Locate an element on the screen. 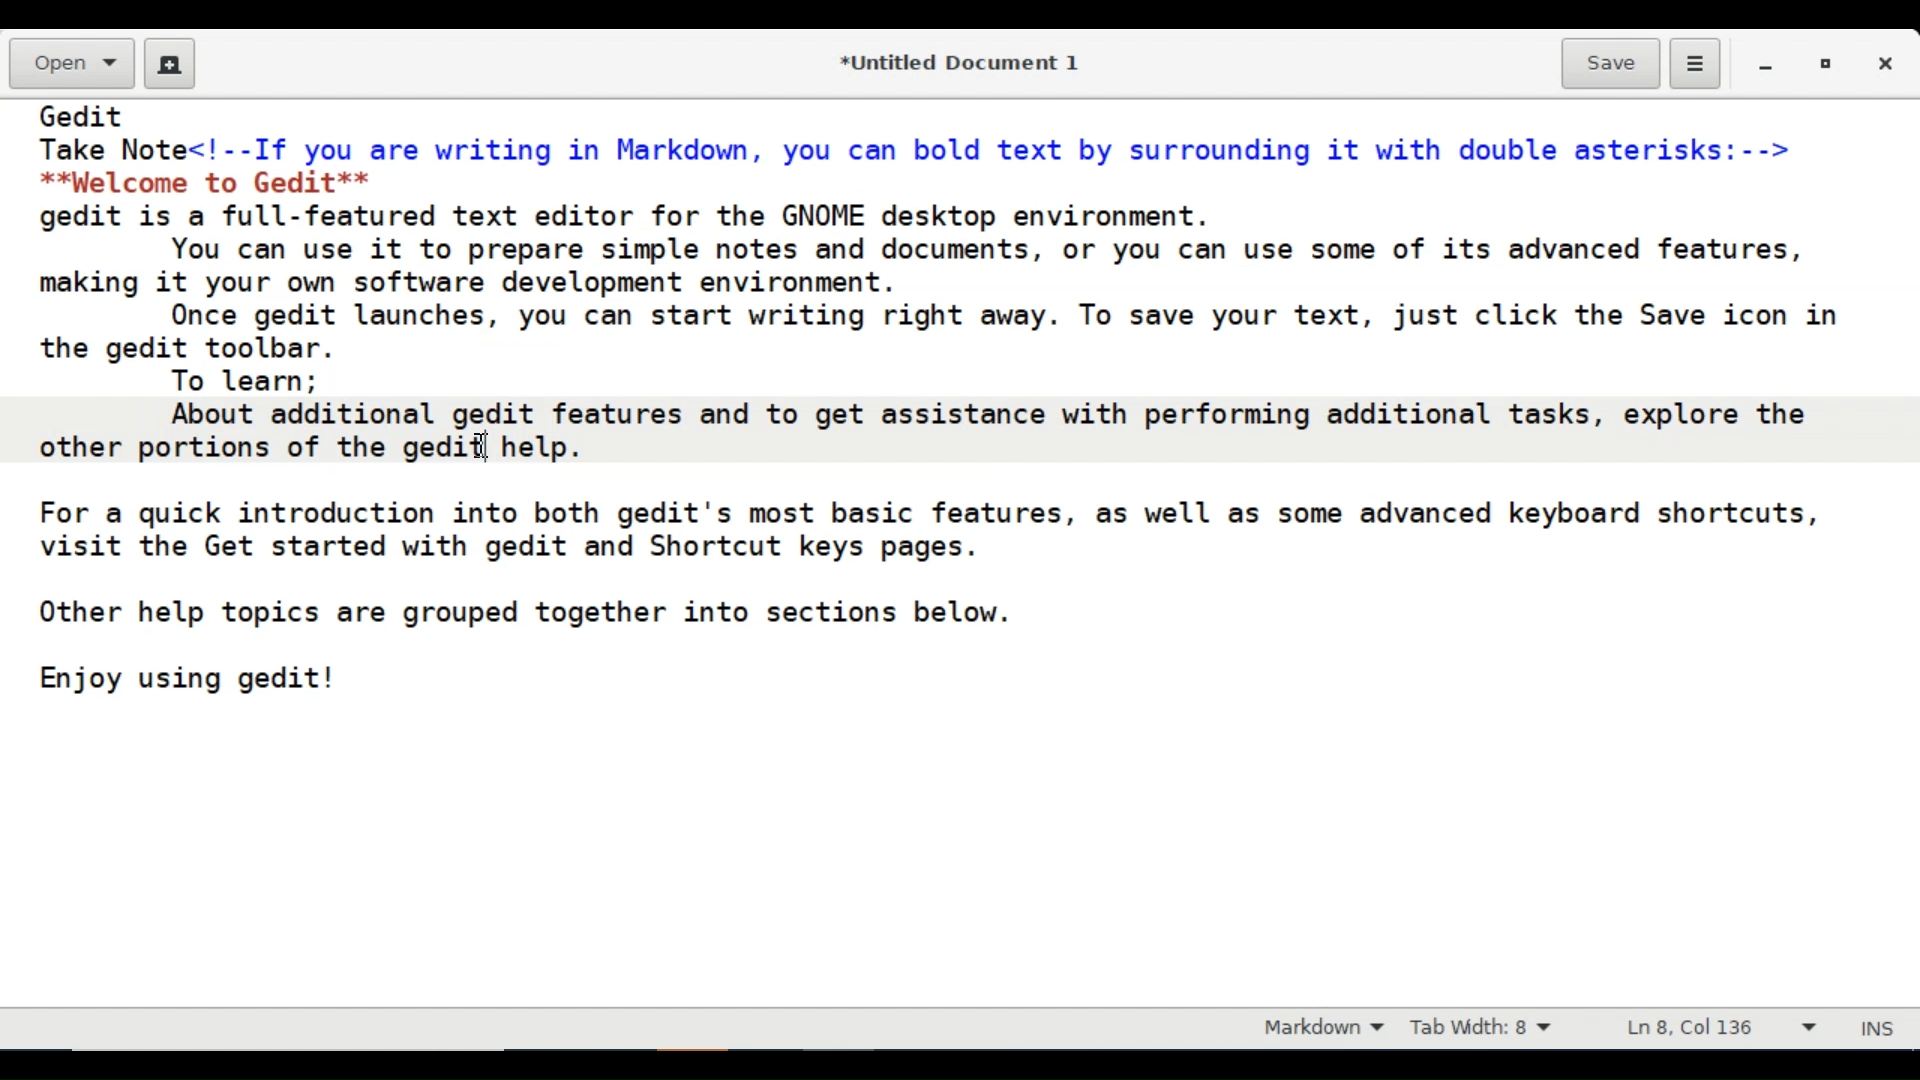  minimize is located at coordinates (1768, 63).